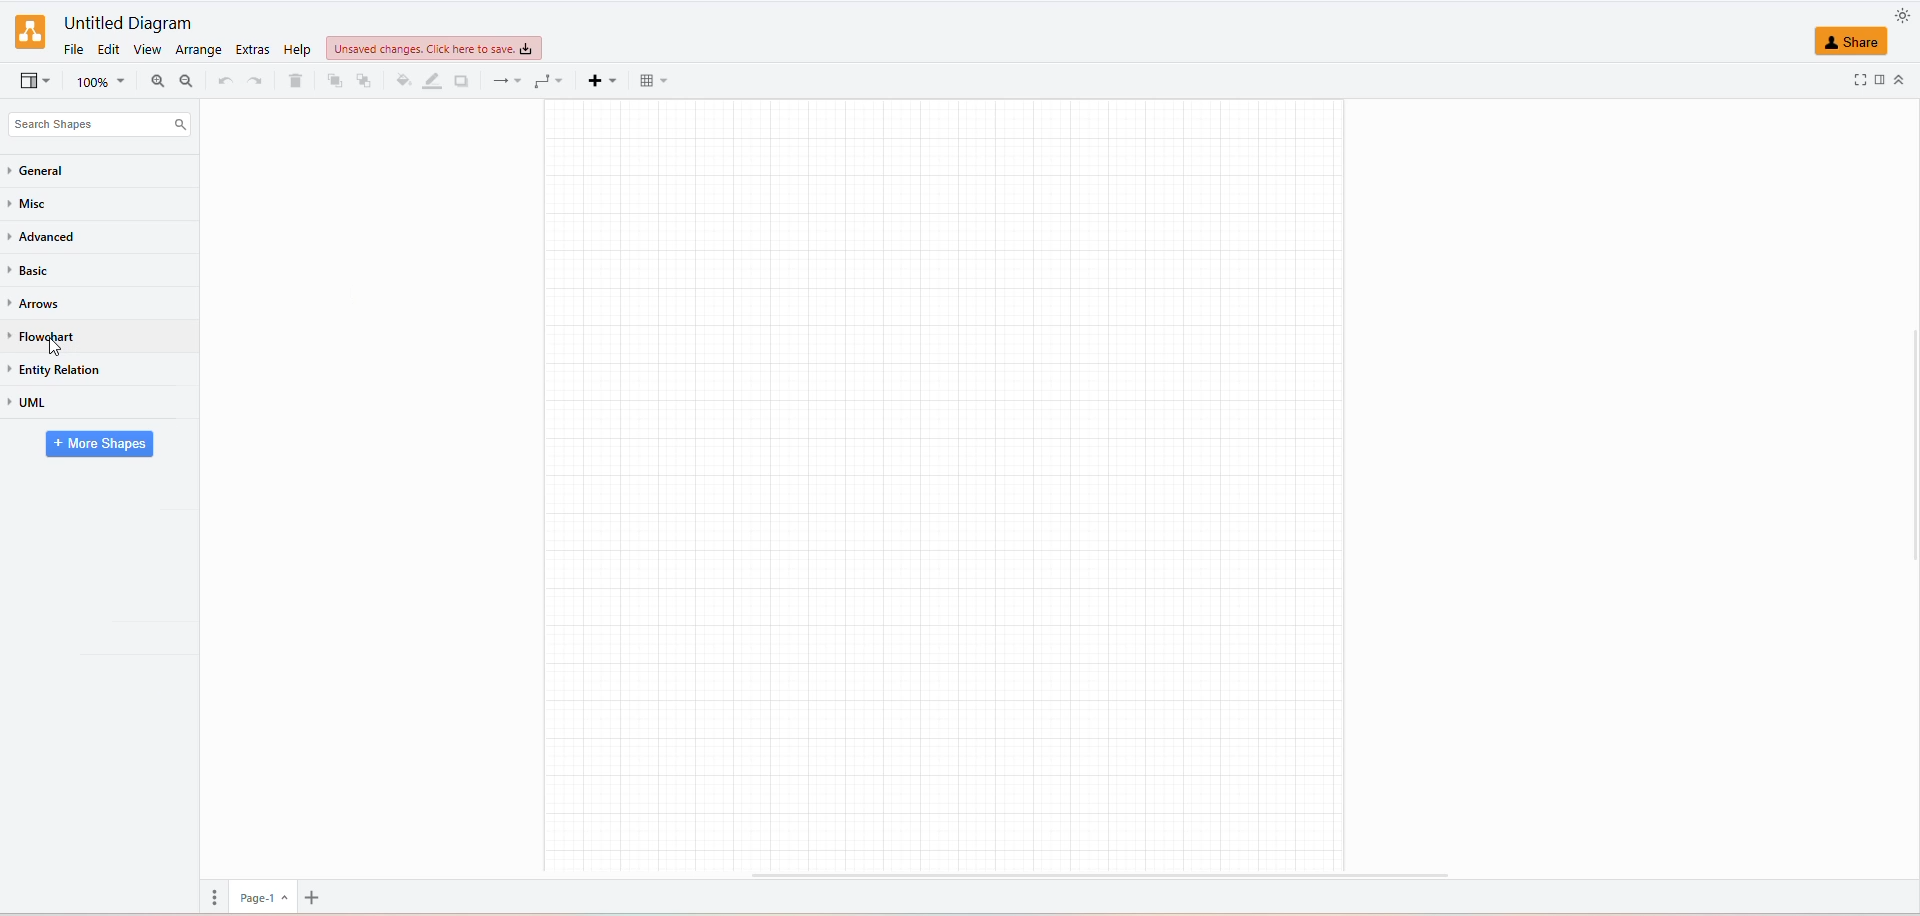 This screenshot has width=1920, height=916. What do you see at coordinates (1844, 82) in the screenshot?
I see `FULLSCREEN` at bounding box center [1844, 82].